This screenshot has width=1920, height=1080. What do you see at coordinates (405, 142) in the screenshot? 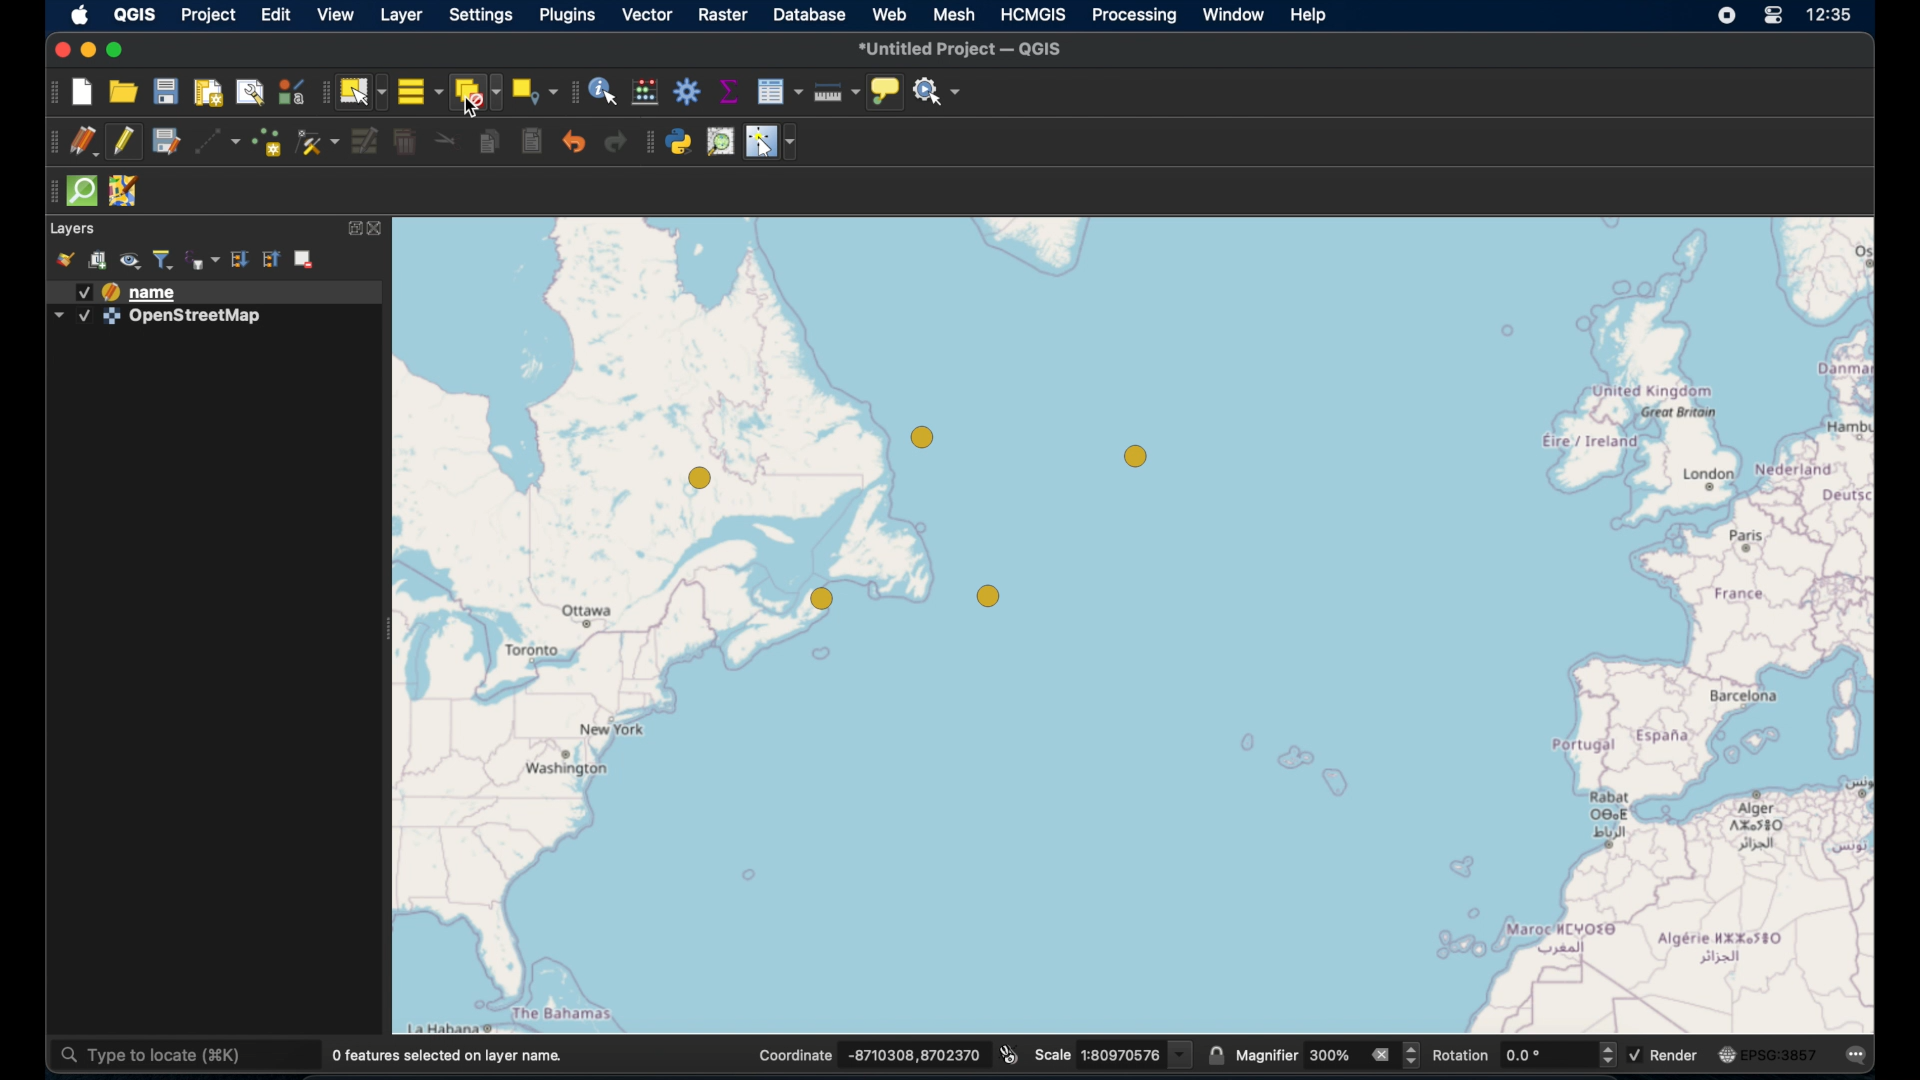
I see `delete selected ` at bounding box center [405, 142].